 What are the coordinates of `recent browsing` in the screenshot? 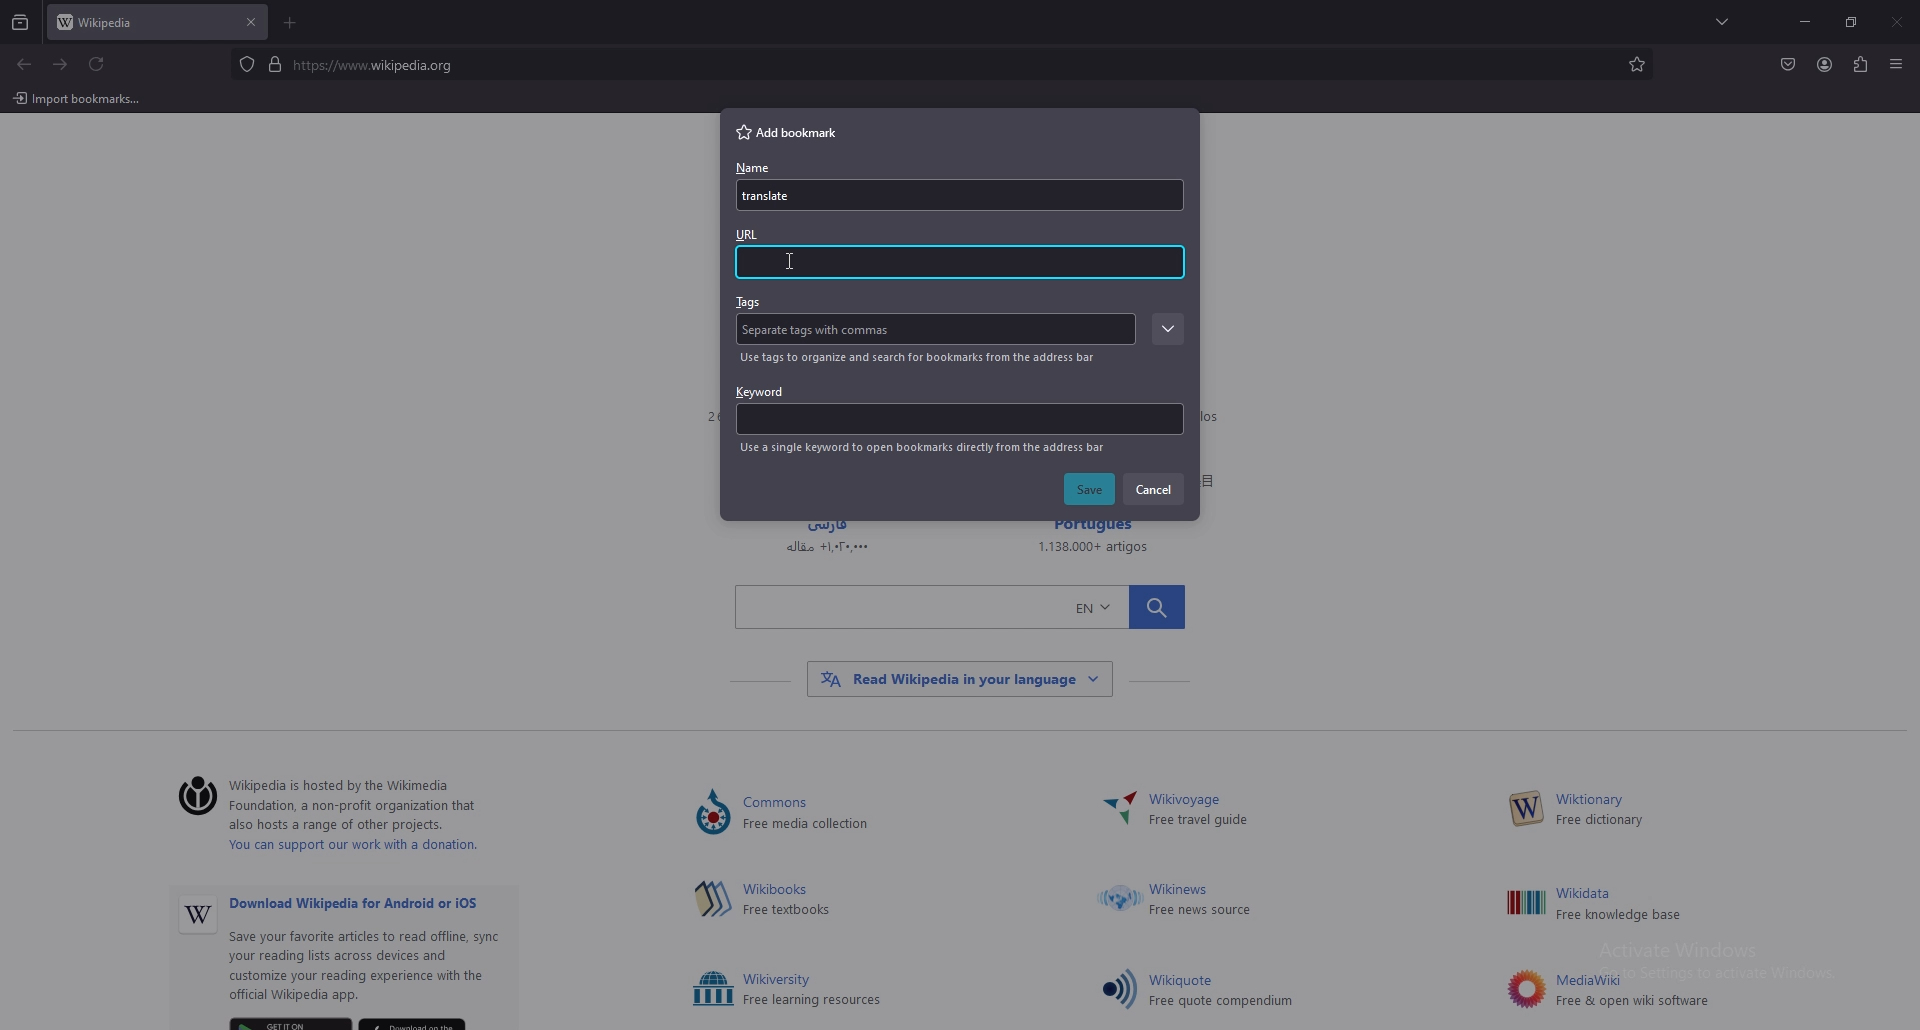 It's located at (21, 24).